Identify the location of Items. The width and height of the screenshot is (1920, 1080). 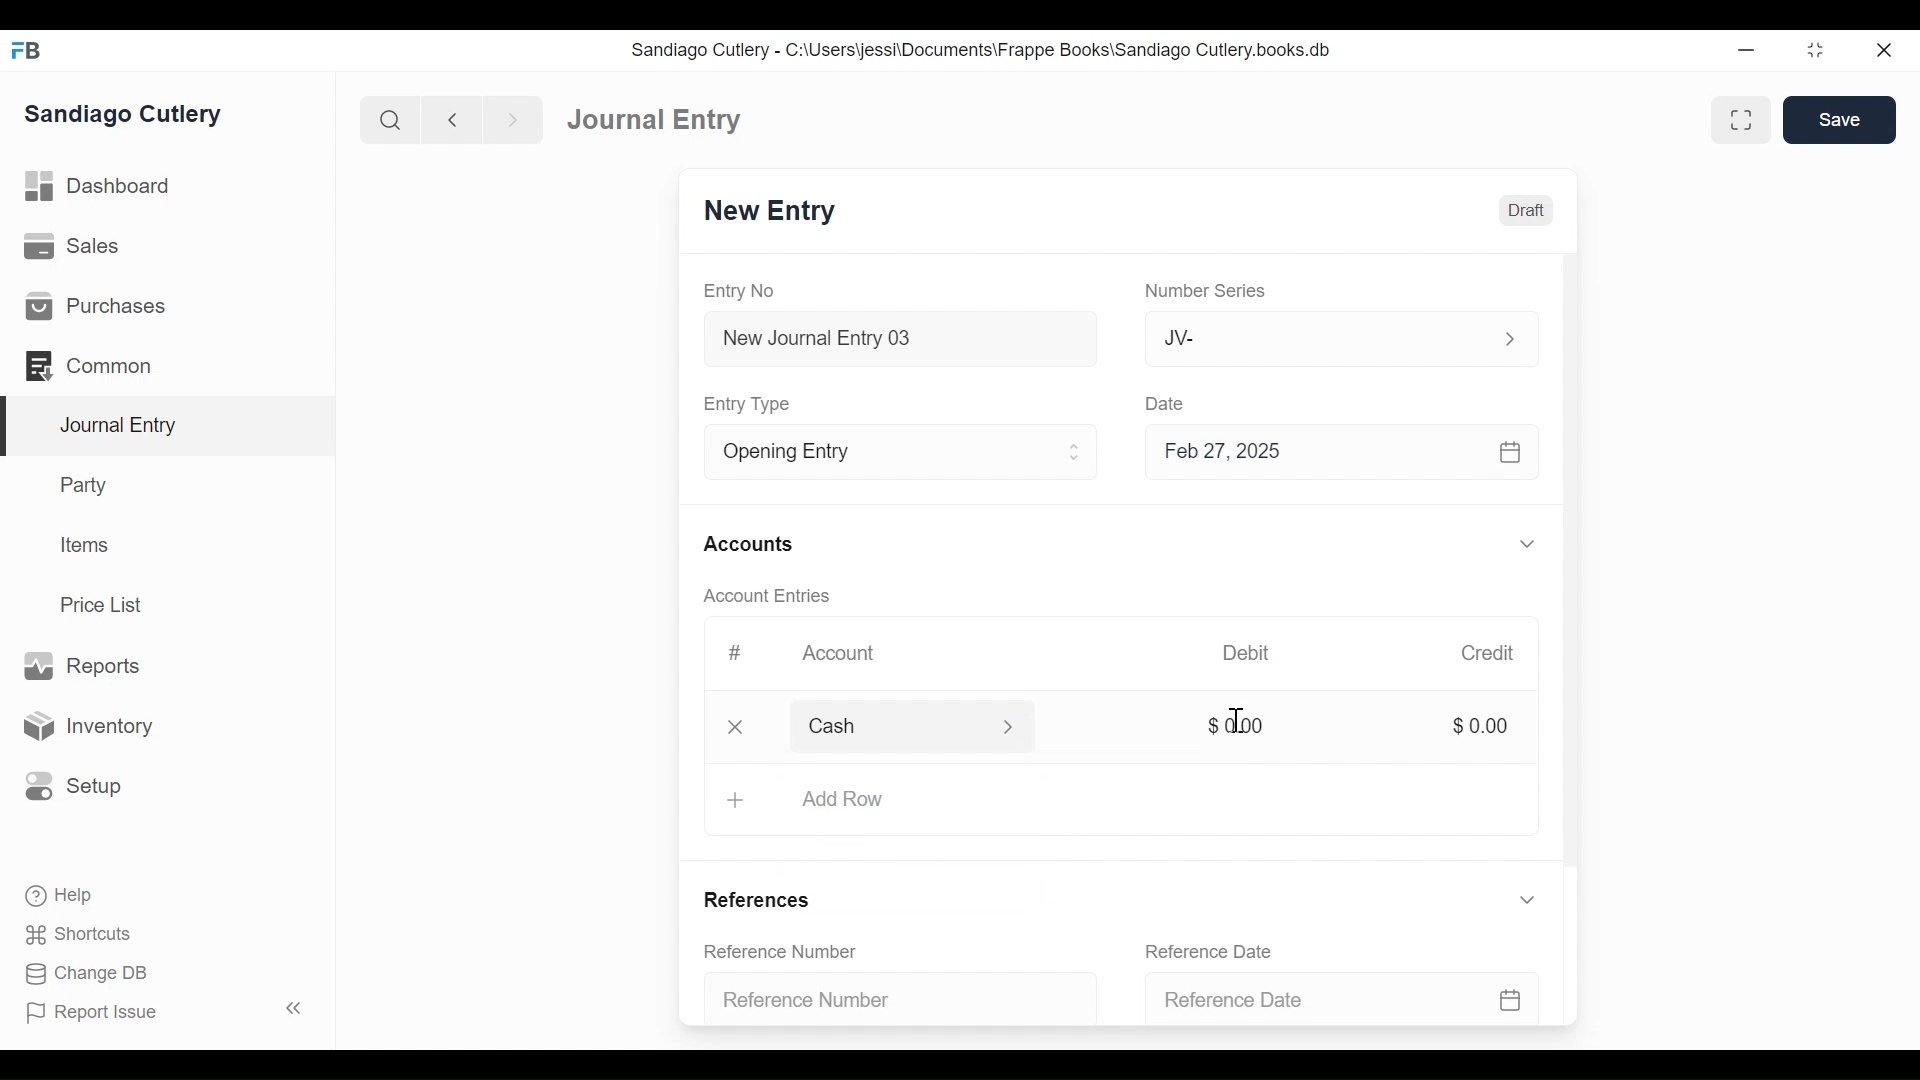
(82, 544).